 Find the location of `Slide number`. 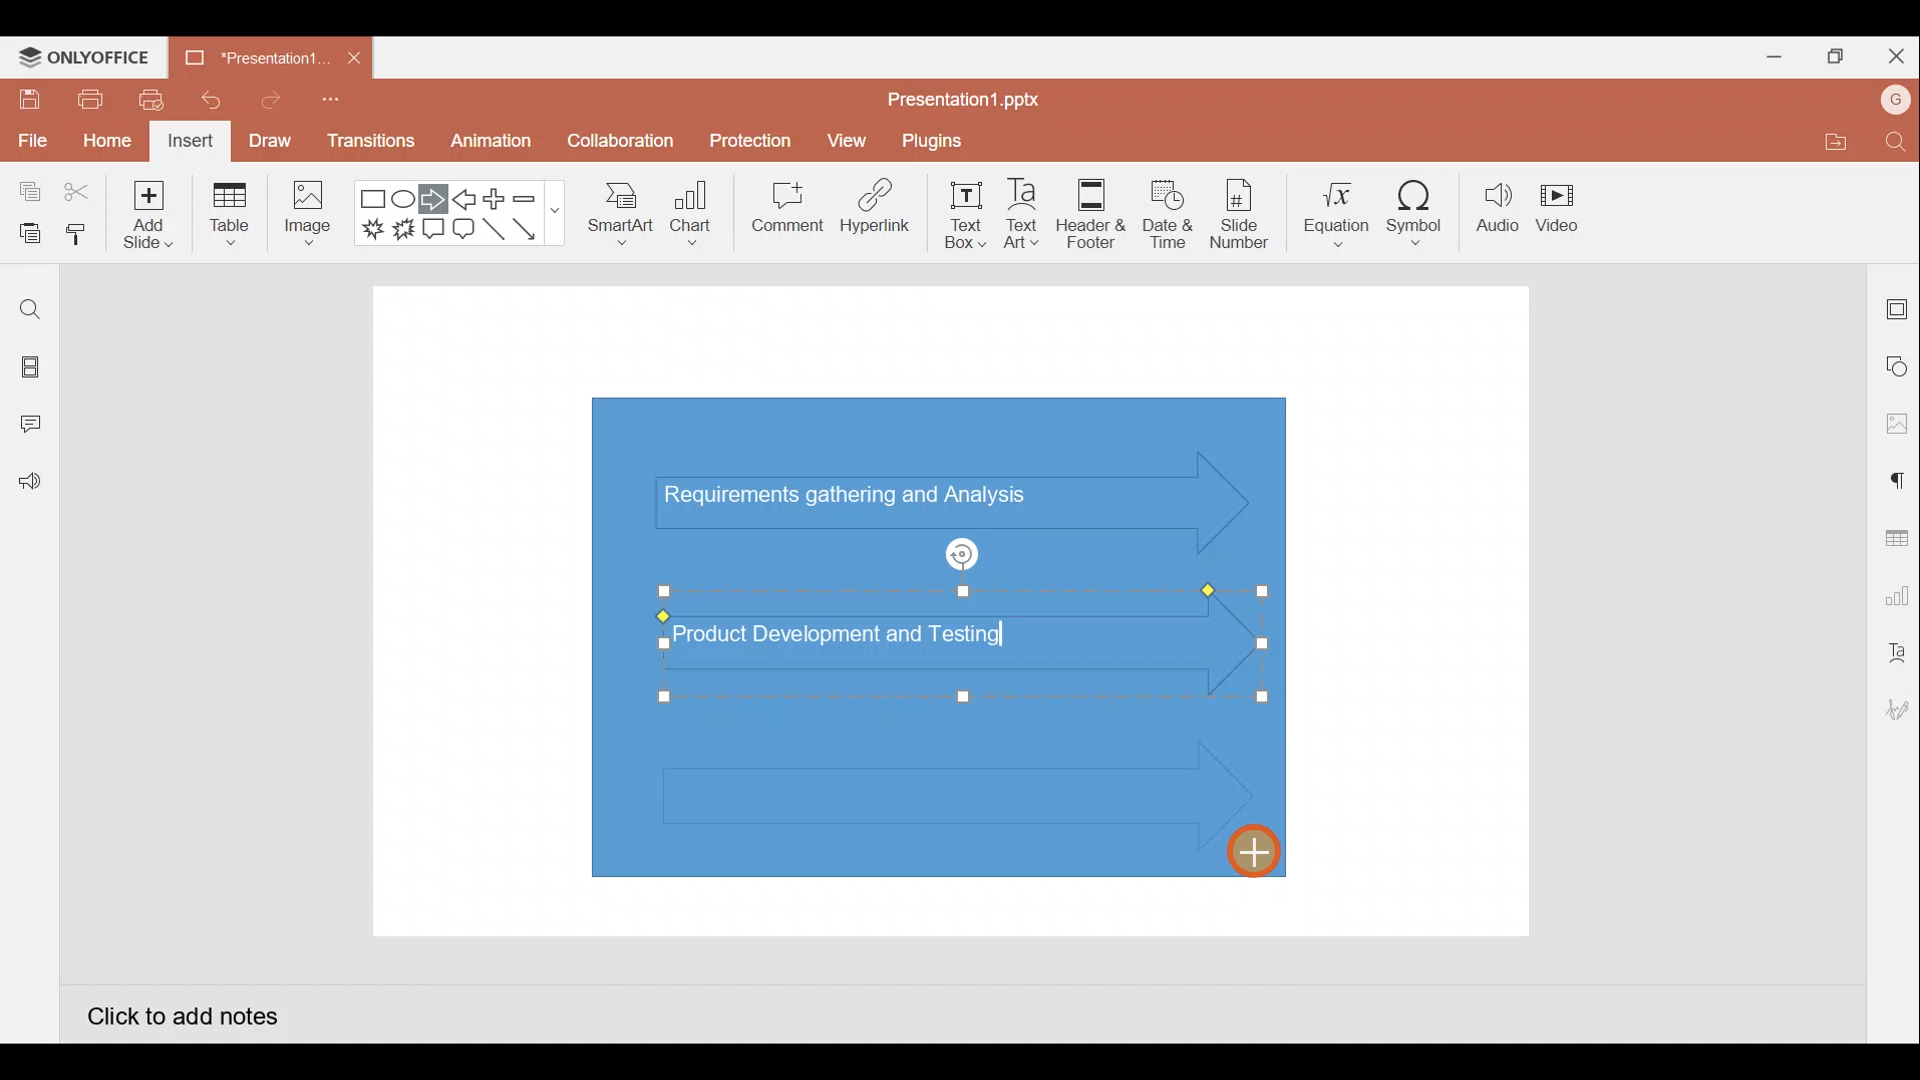

Slide number is located at coordinates (1238, 214).